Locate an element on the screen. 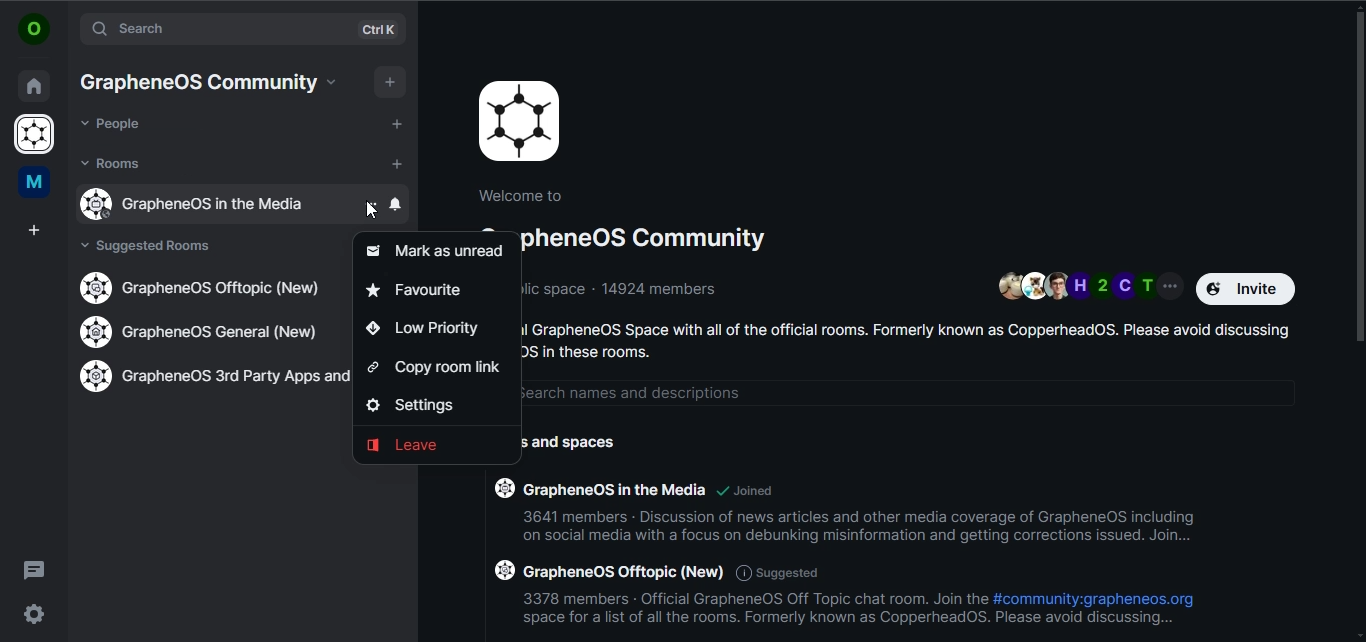  notifications is located at coordinates (397, 204).